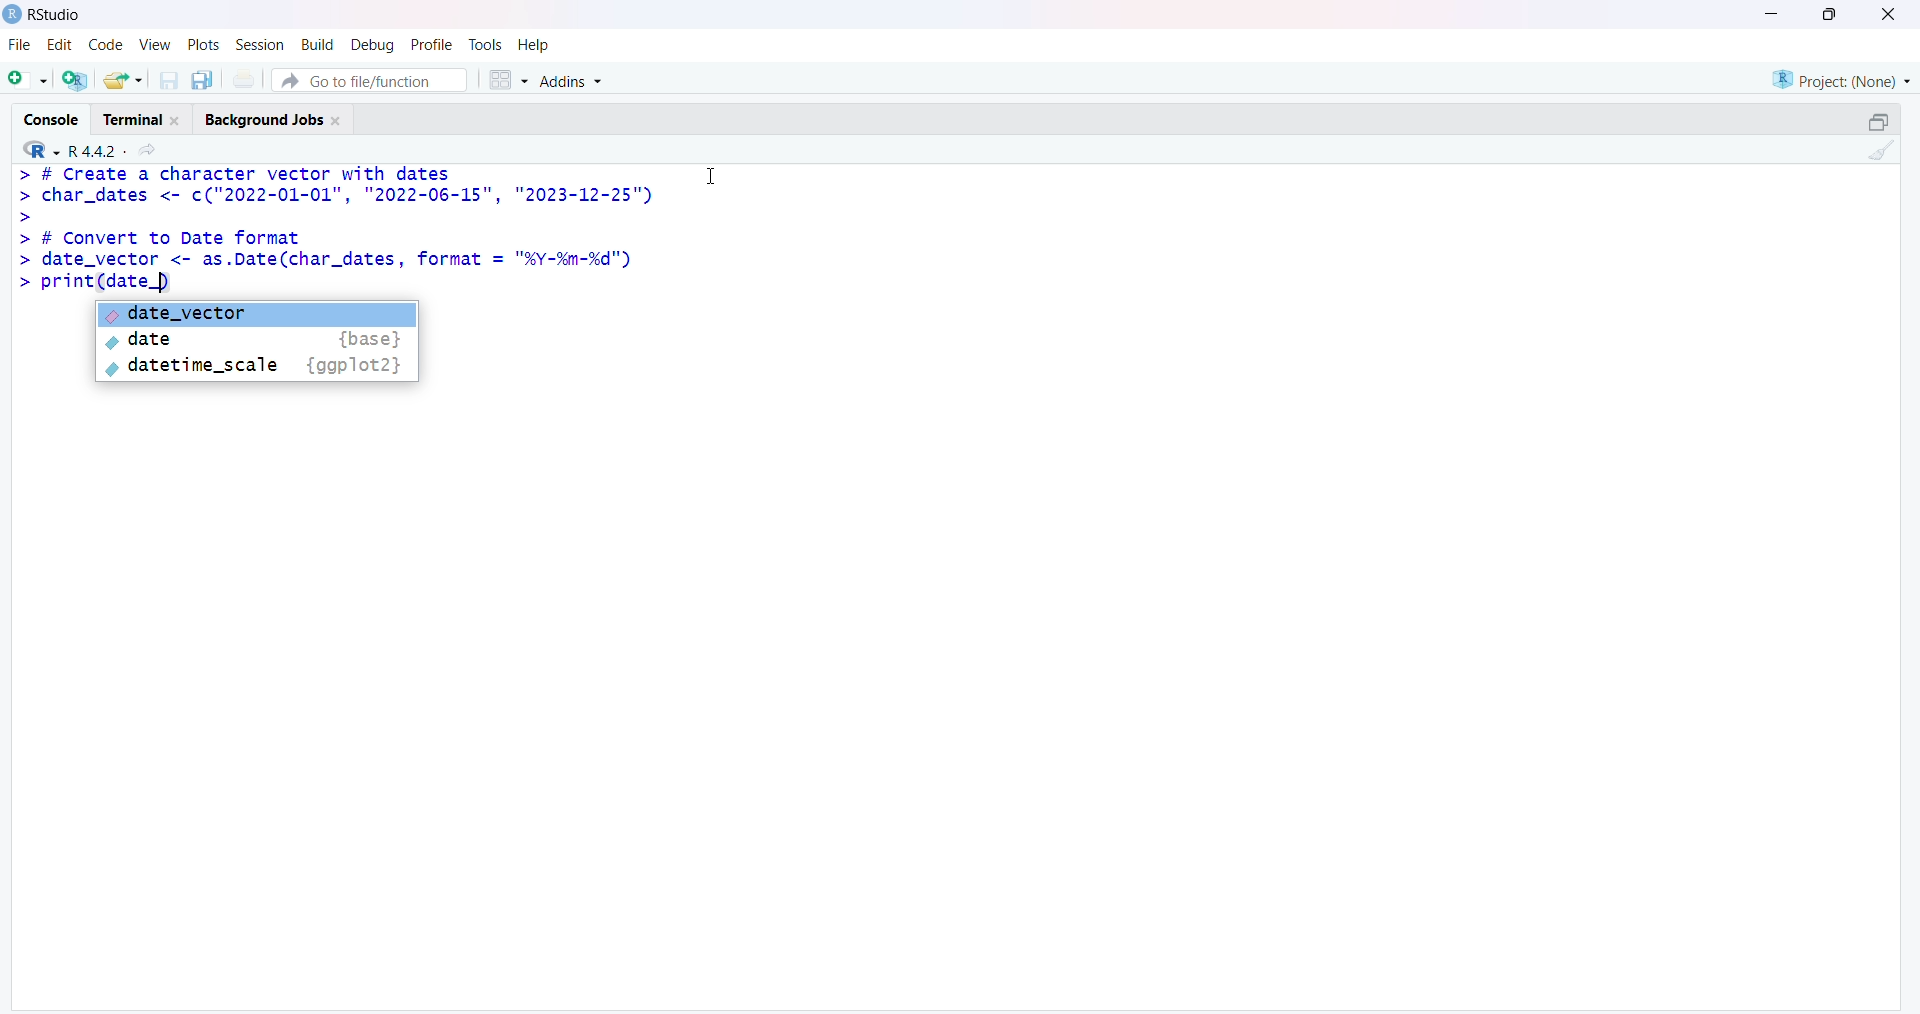 The width and height of the screenshot is (1920, 1014). What do you see at coordinates (508, 77) in the screenshot?
I see `Workspace panes` at bounding box center [508, 77].